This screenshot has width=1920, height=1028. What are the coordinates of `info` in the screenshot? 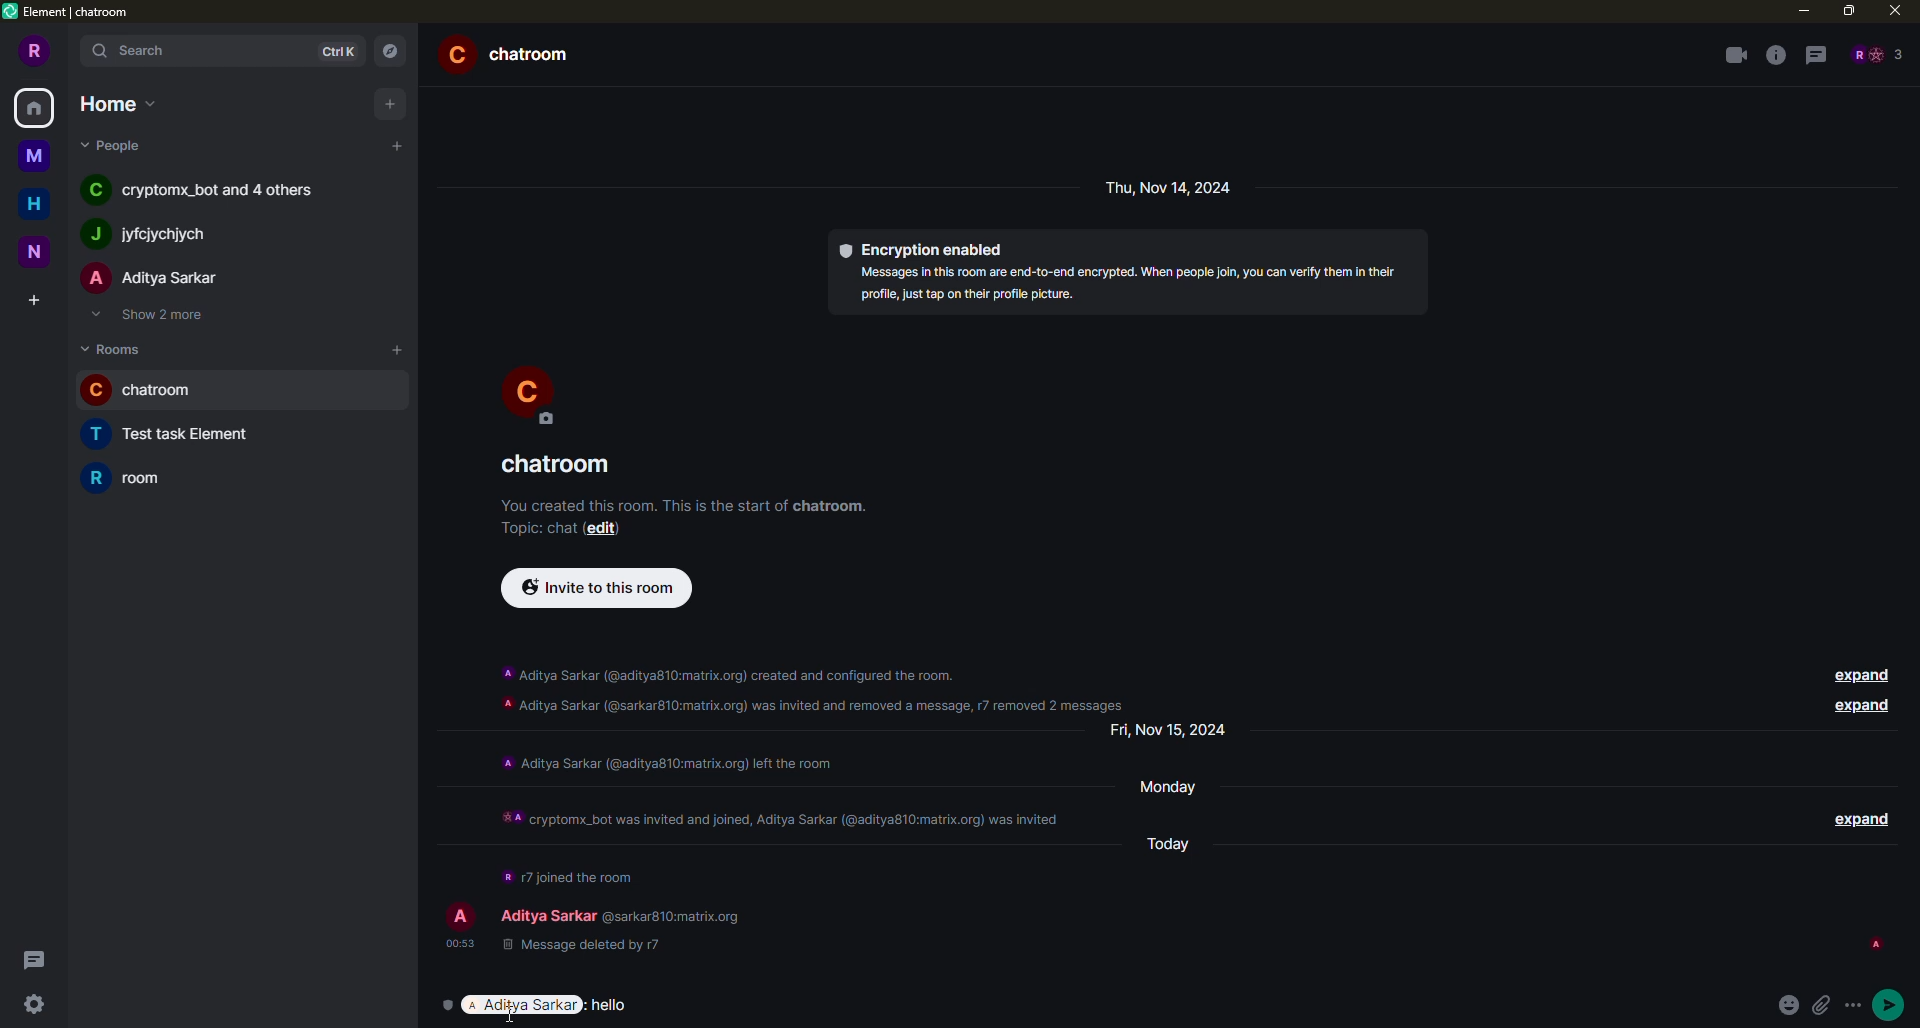 It's located at (1775, 55).